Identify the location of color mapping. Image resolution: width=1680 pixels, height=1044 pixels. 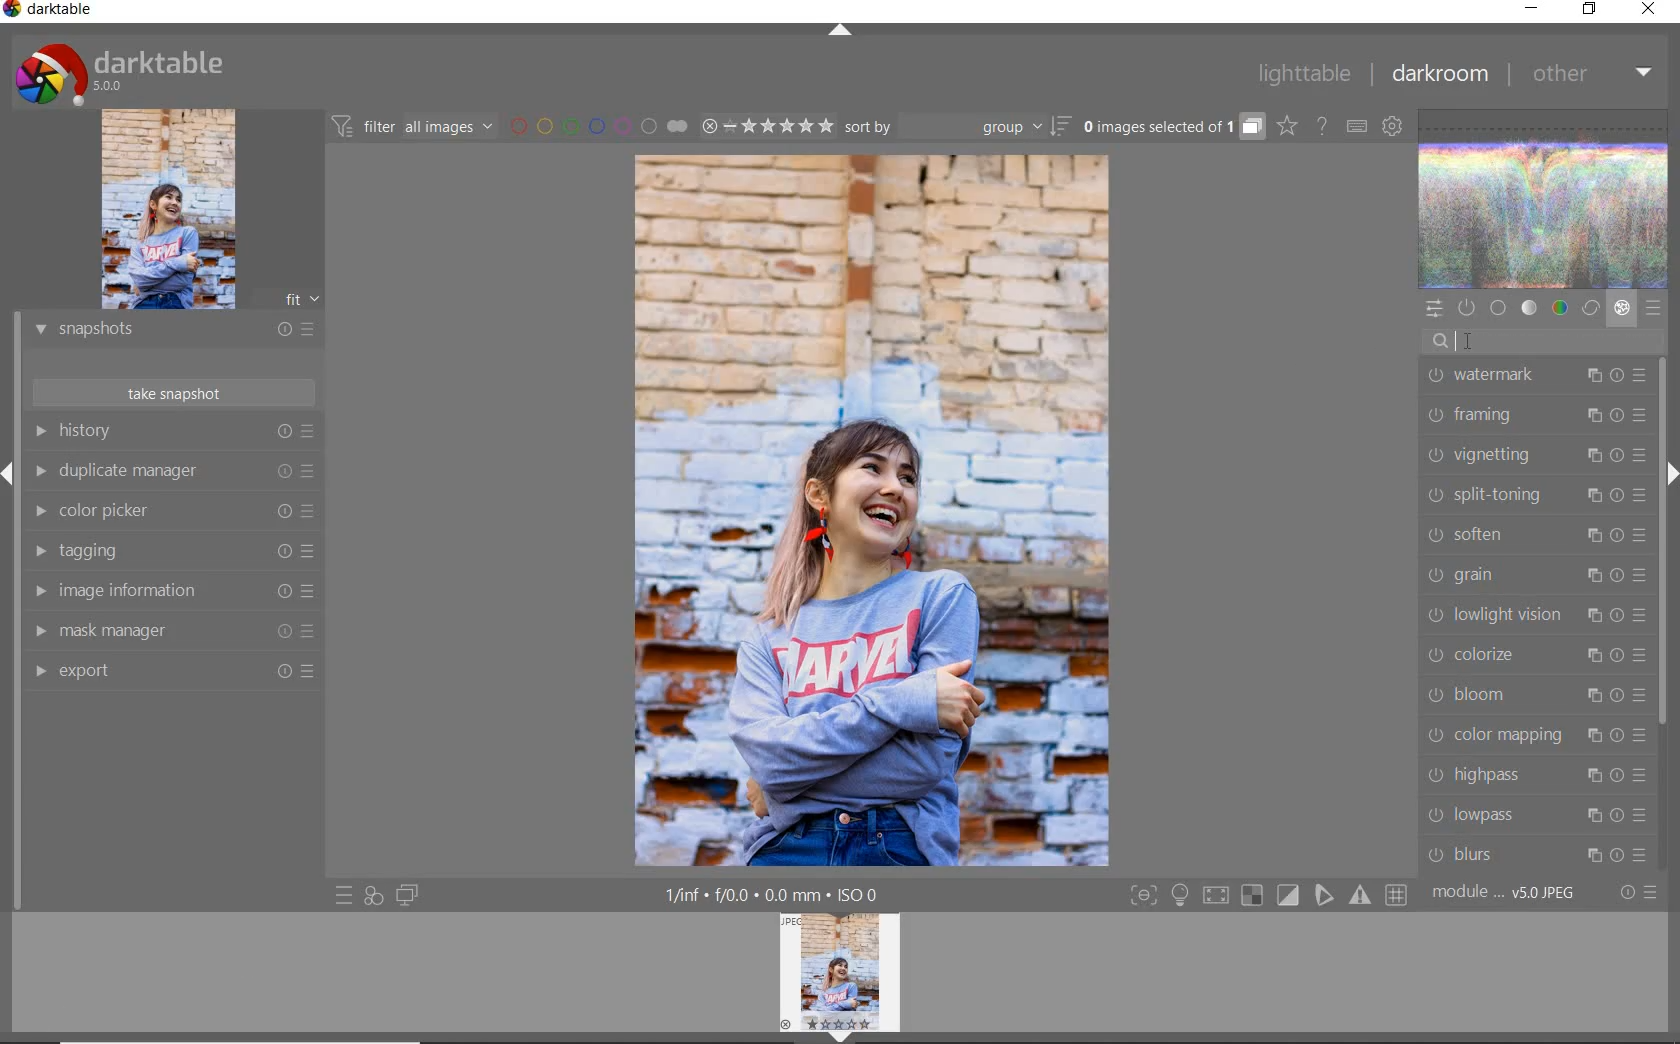
(1534, 737).